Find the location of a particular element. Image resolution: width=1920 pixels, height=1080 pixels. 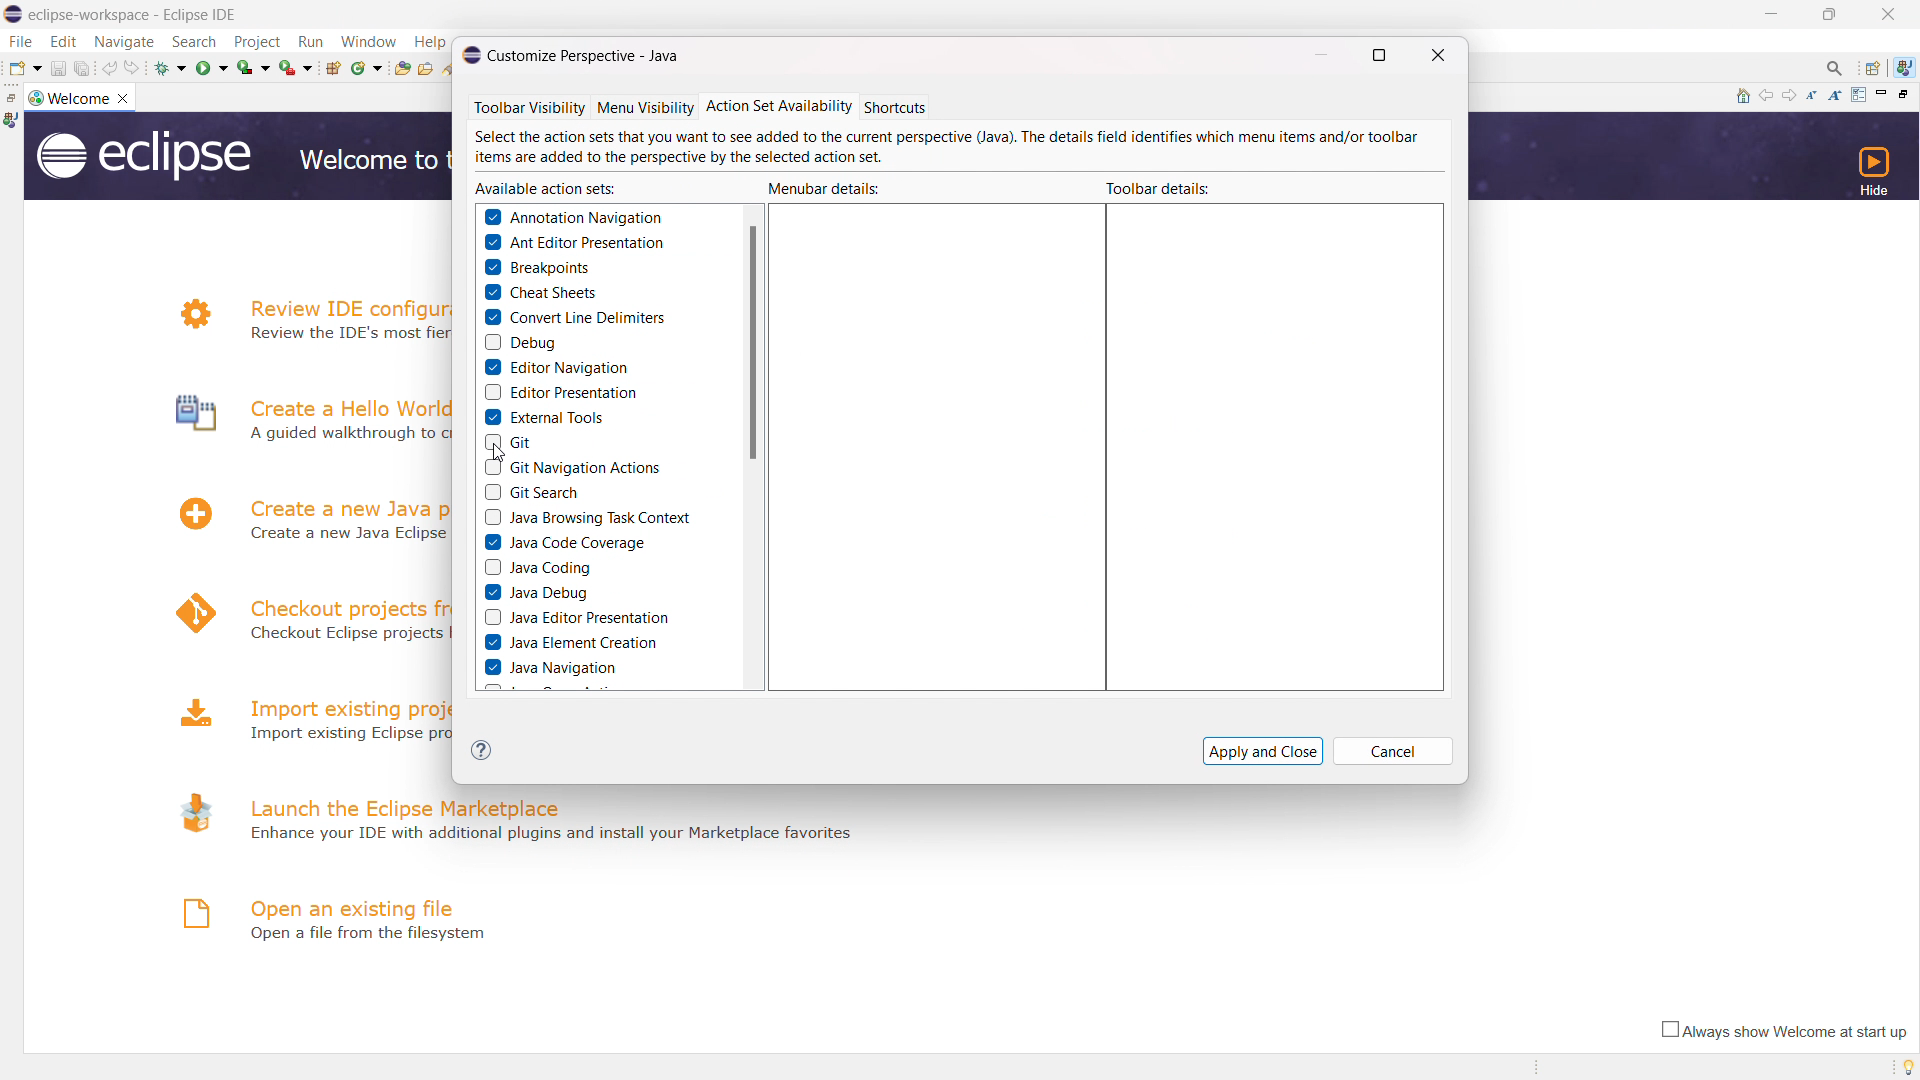

- Enhance your IDE with additional plugins and install your Marketplace favorites is located at coordinates (556, 834).